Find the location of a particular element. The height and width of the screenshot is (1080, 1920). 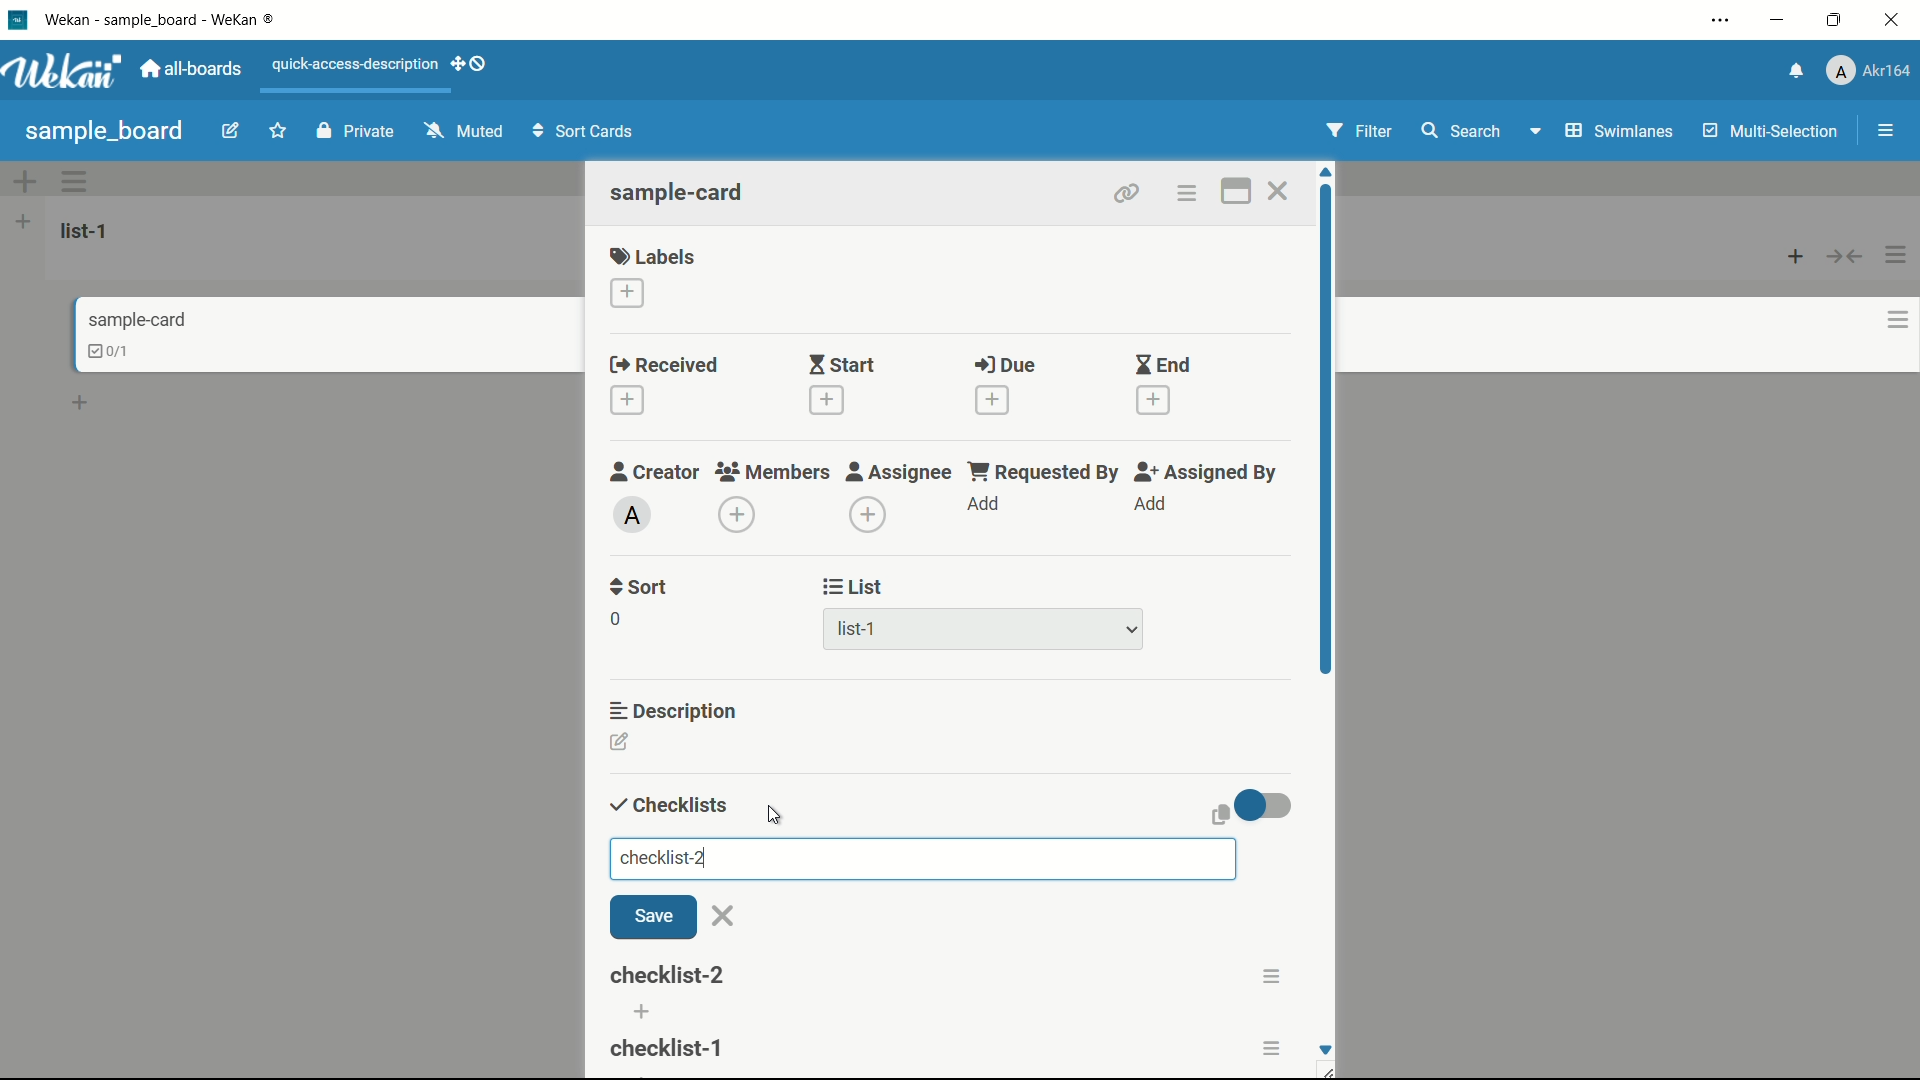

creator is located at coordinates (655, 471).